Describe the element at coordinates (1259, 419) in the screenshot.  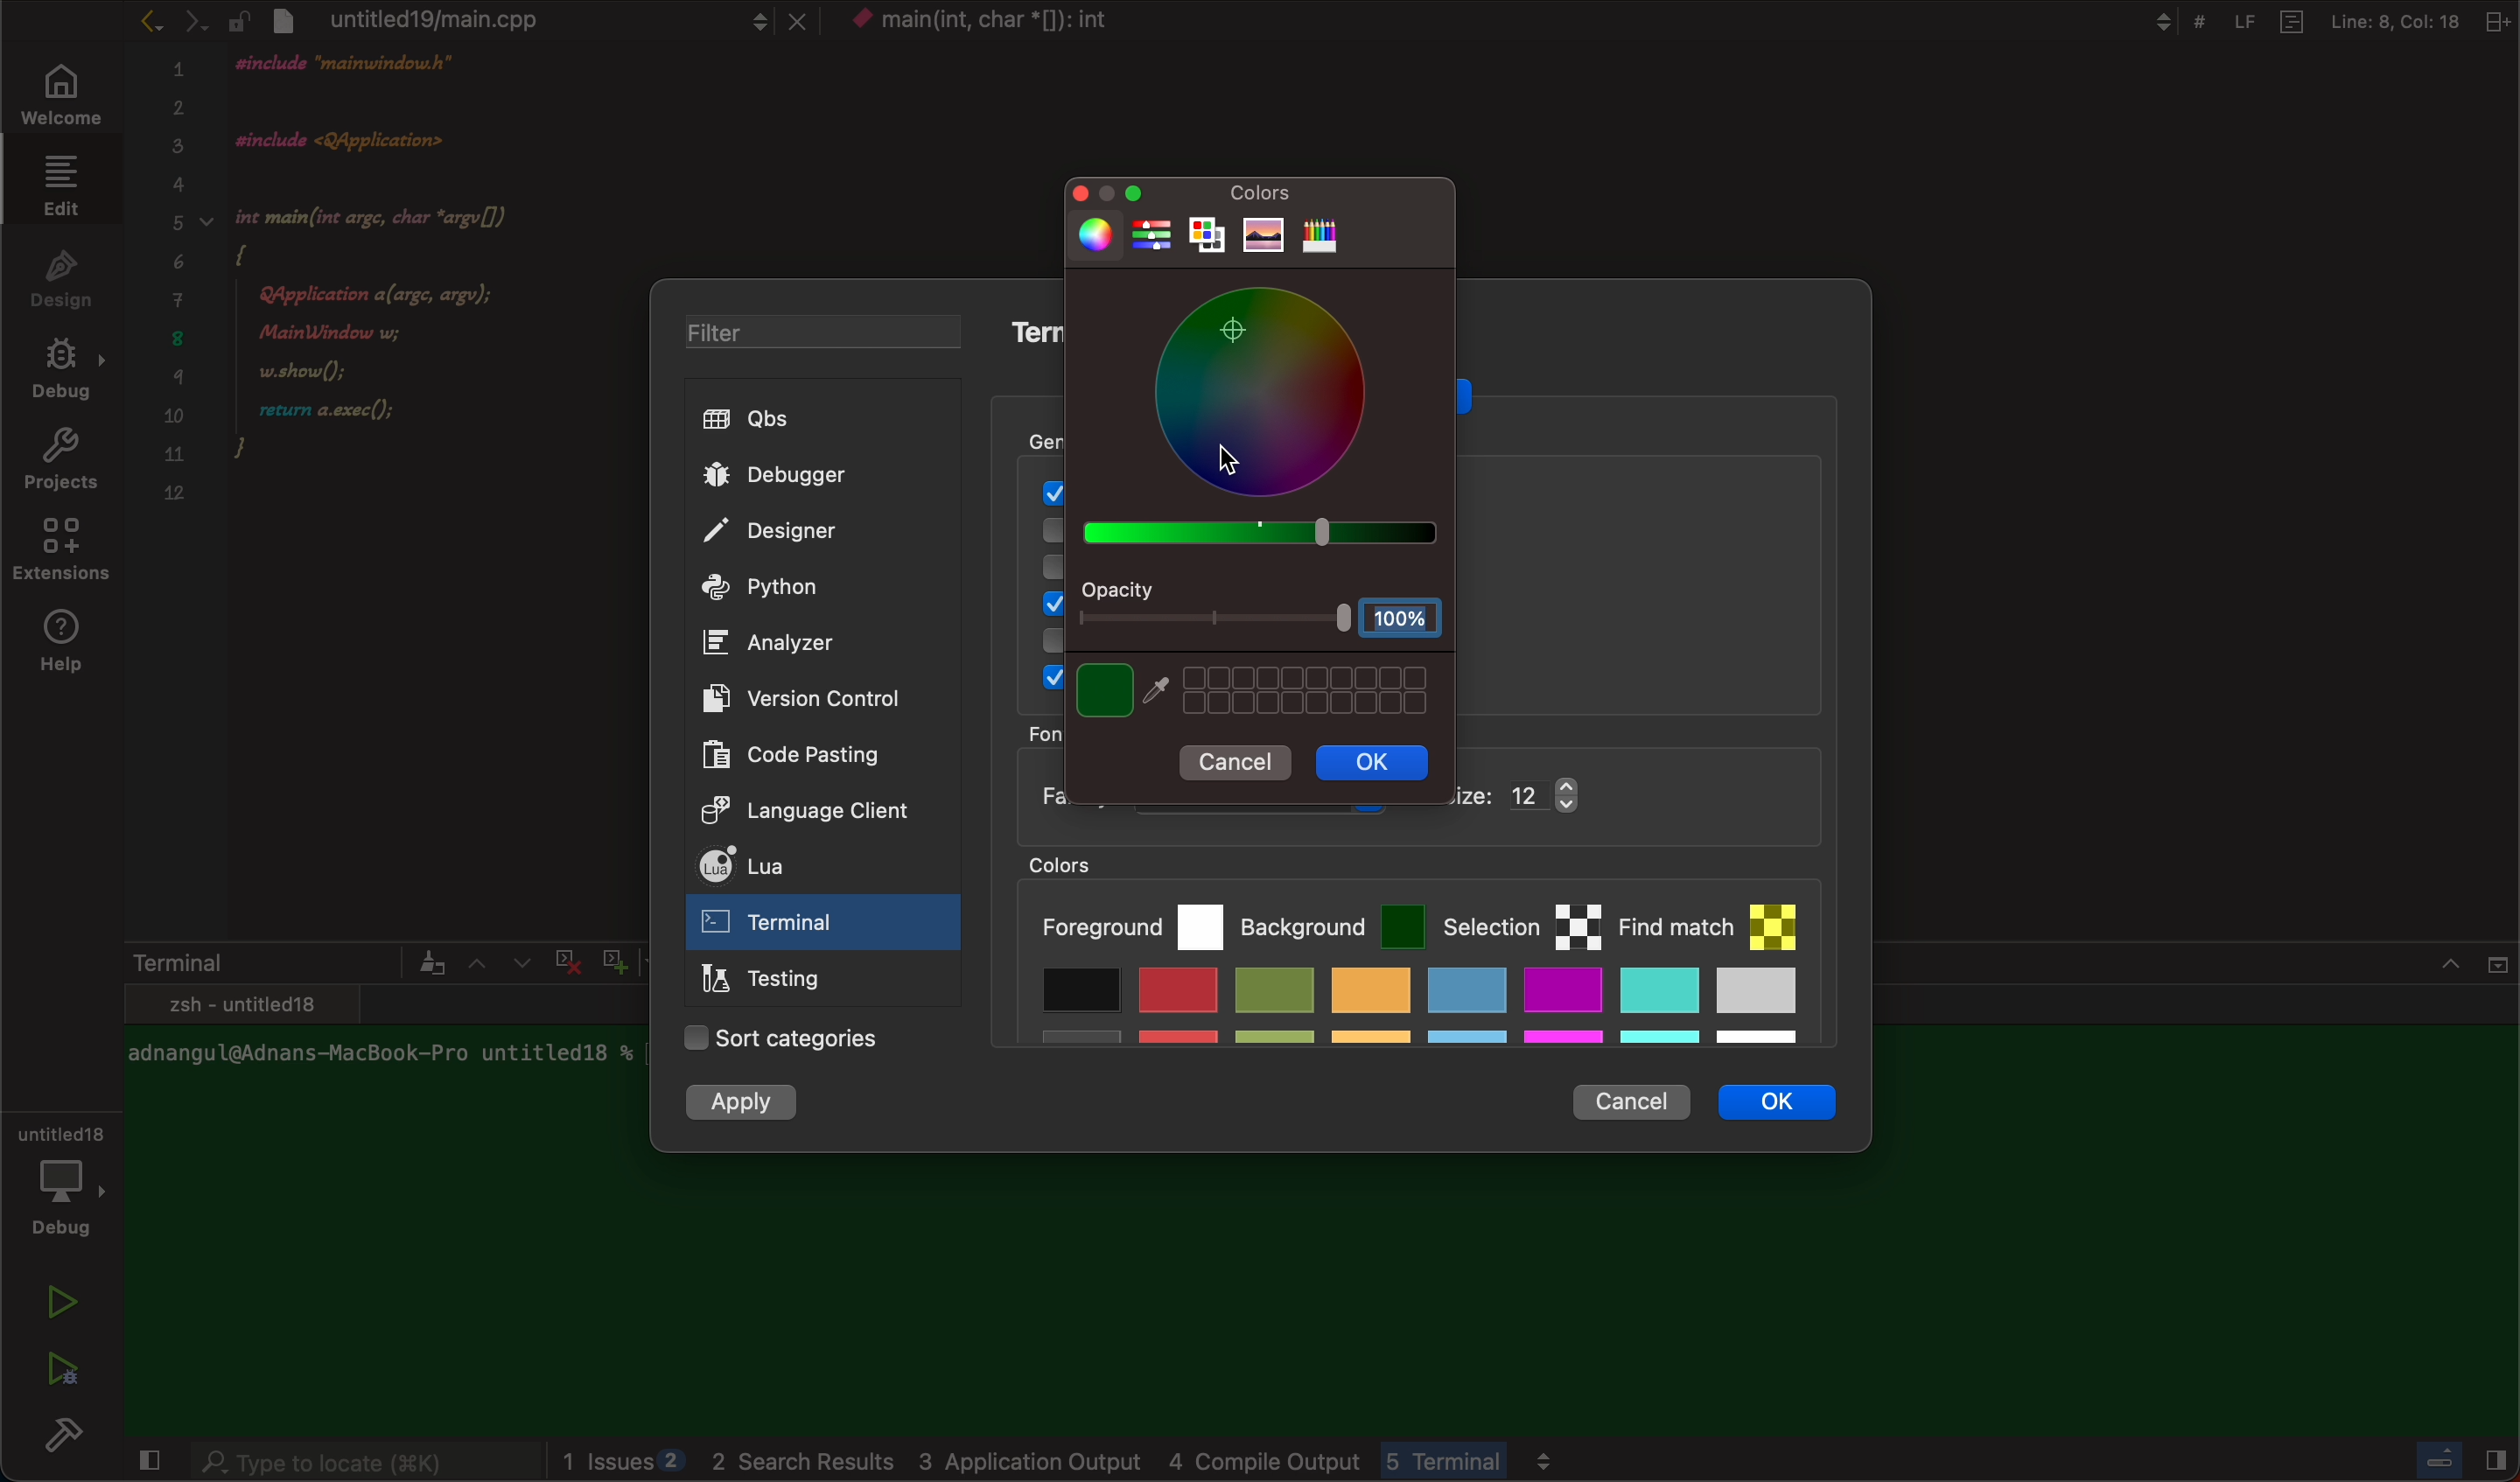
I see `color picker` at that location.